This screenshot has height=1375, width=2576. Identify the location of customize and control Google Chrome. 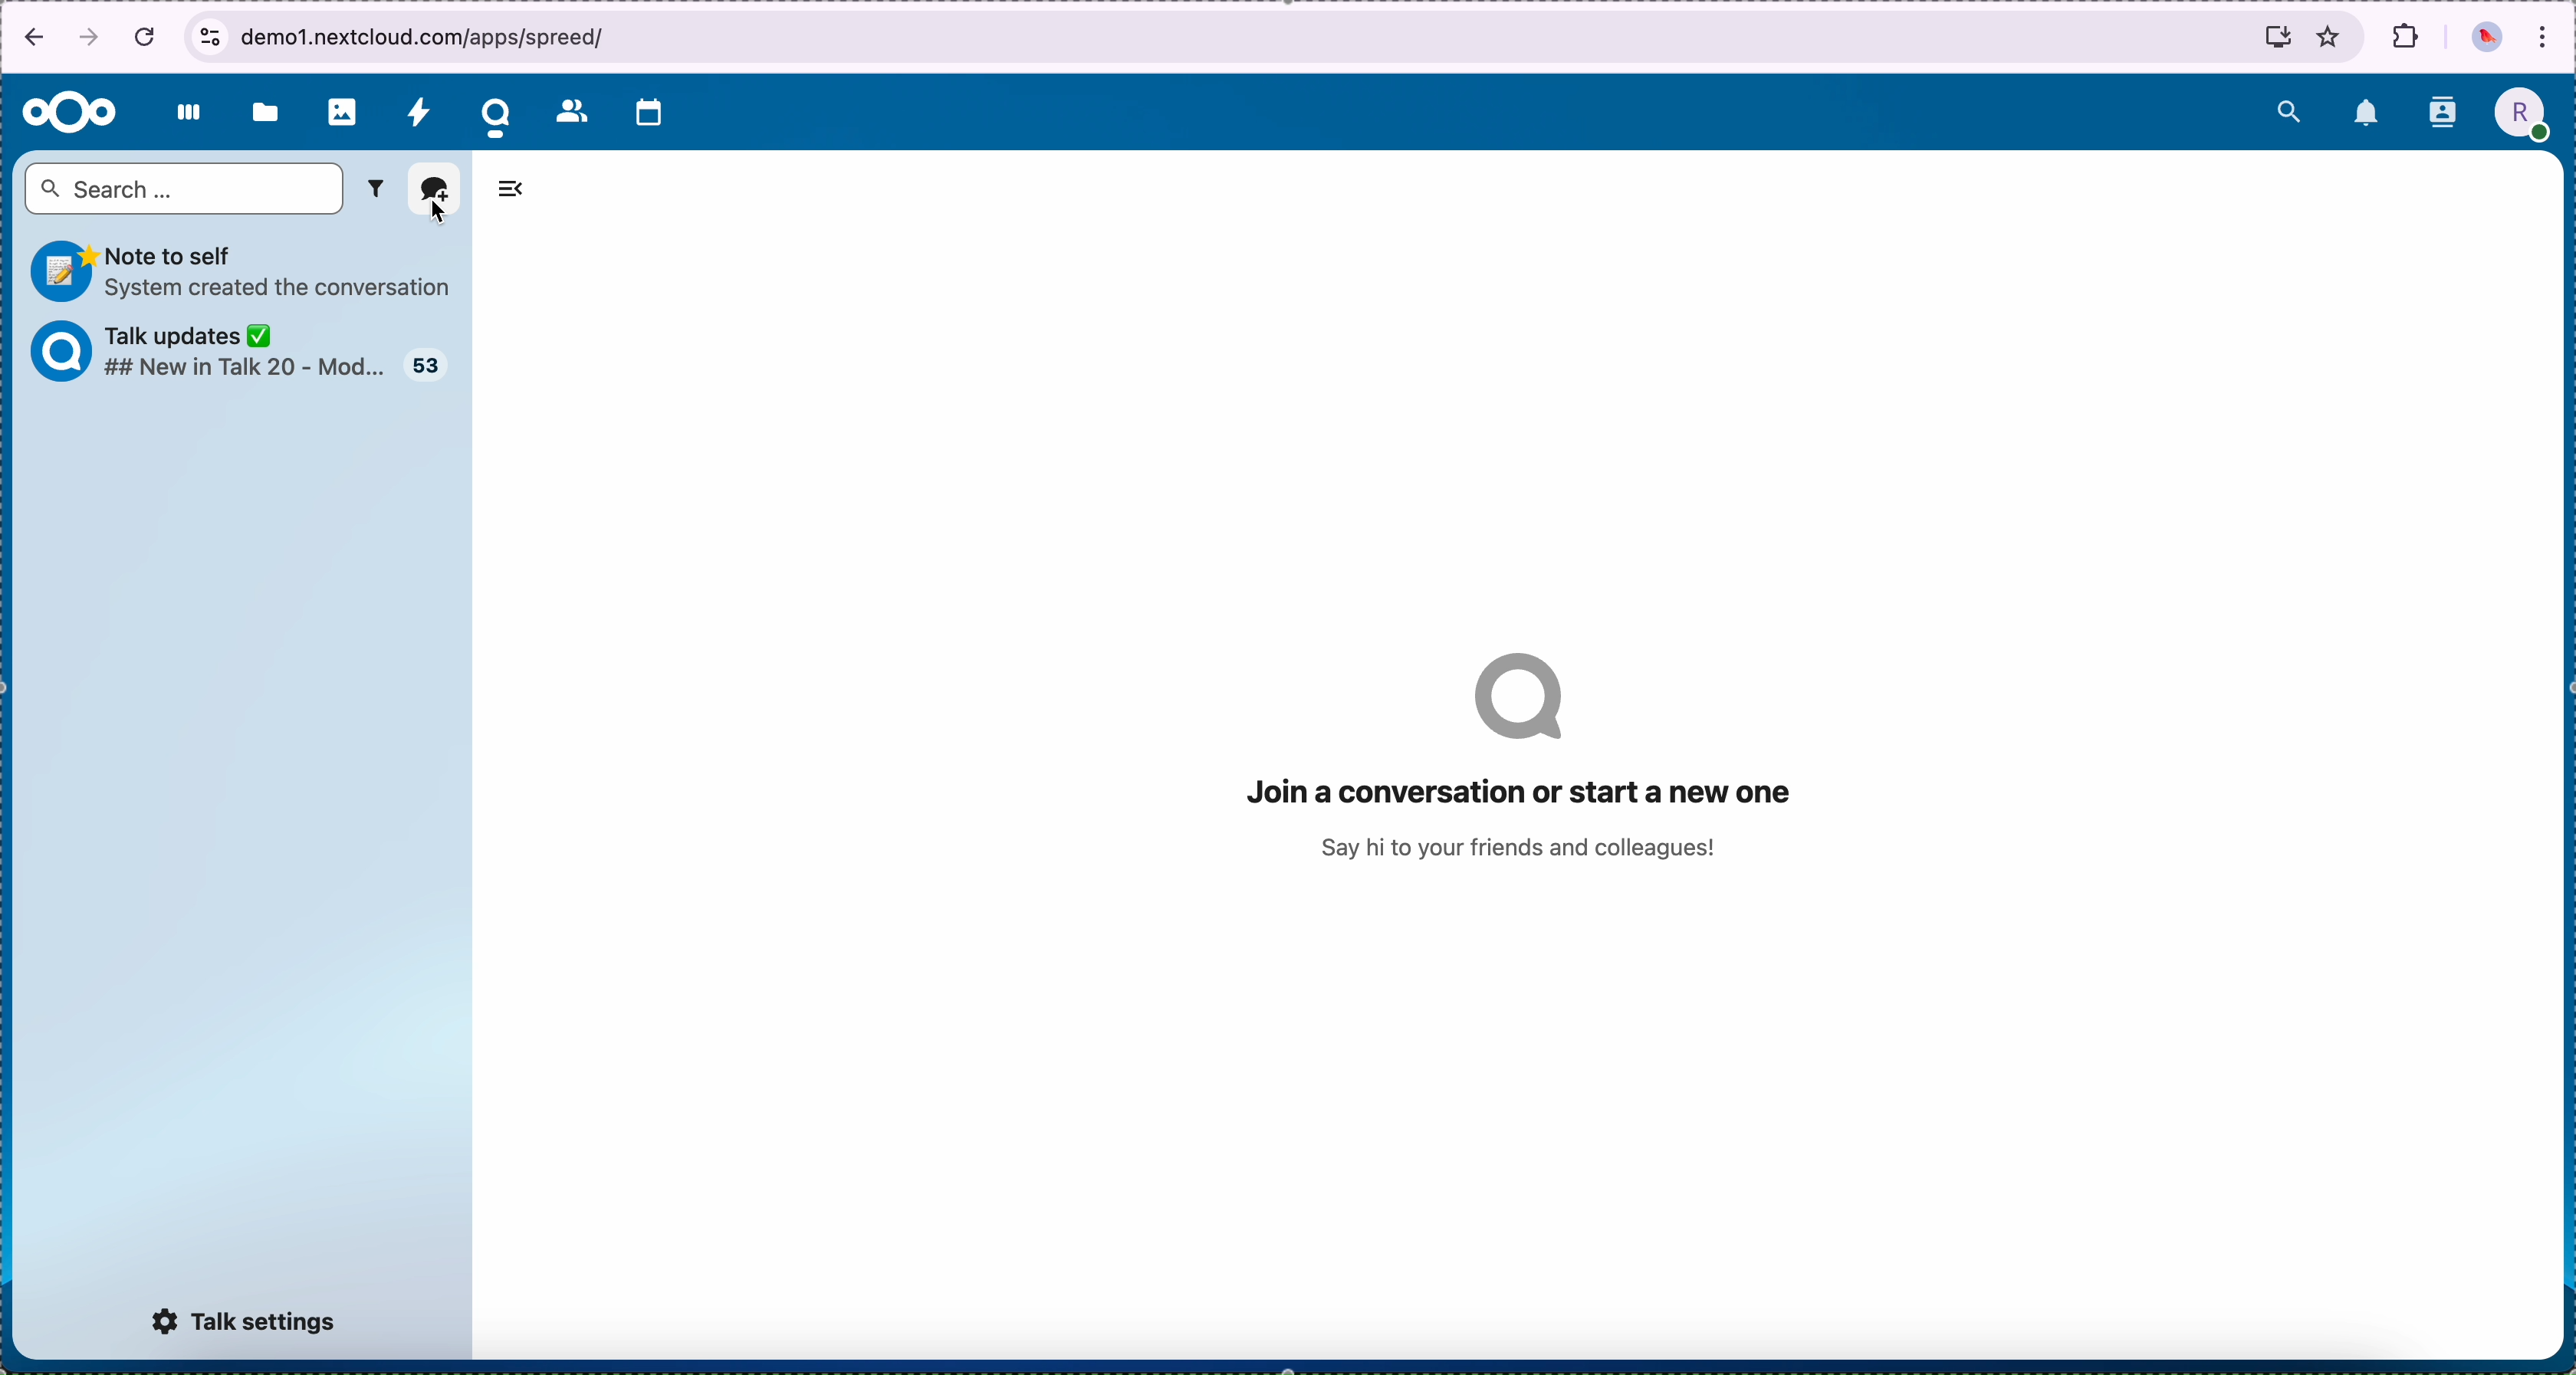
(2544, 42).